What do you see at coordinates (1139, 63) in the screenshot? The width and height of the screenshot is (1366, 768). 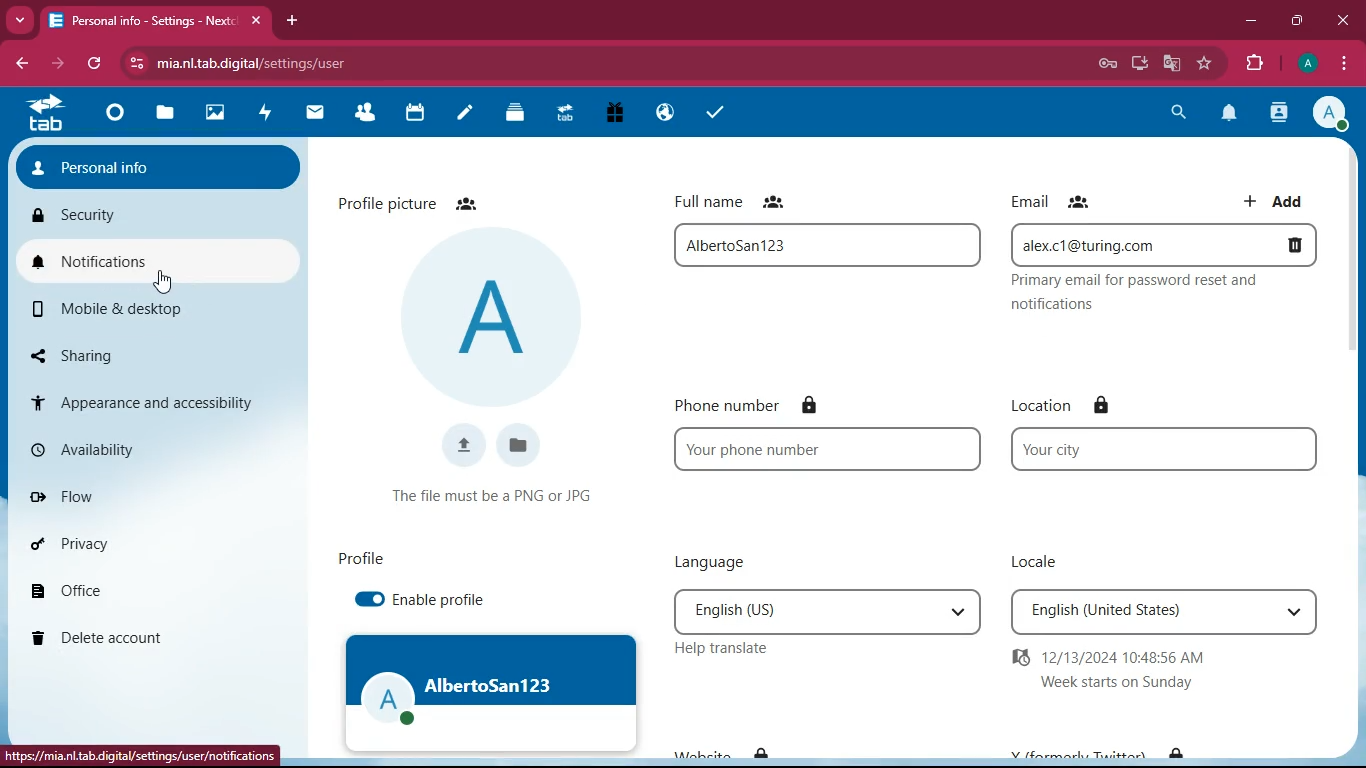 I see `install app` at bounding box center [1139, 63].